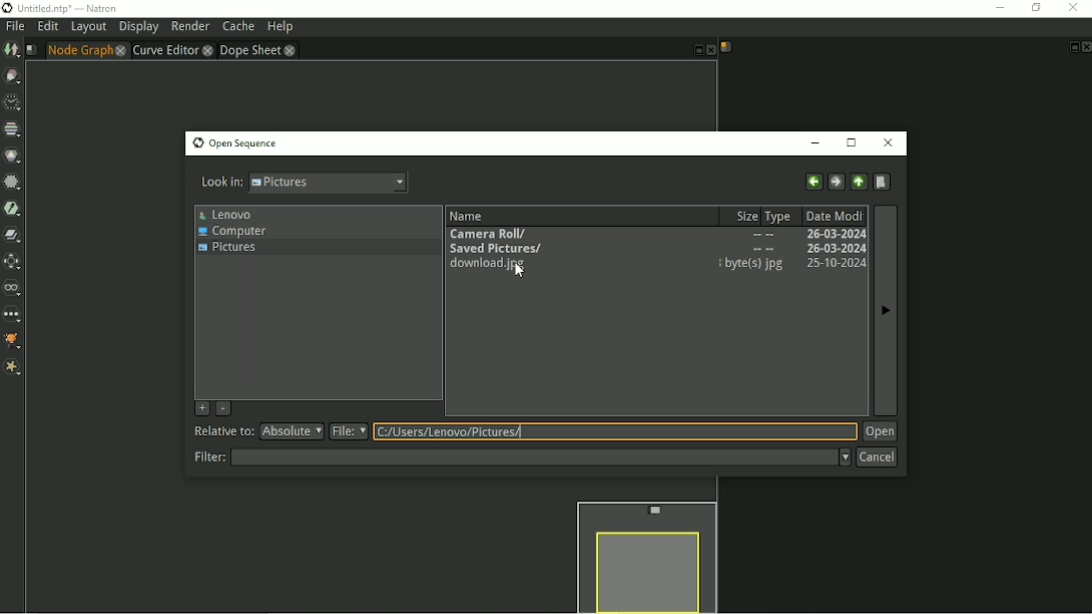  I want to click on Create a new directory here, so click(884, 181).